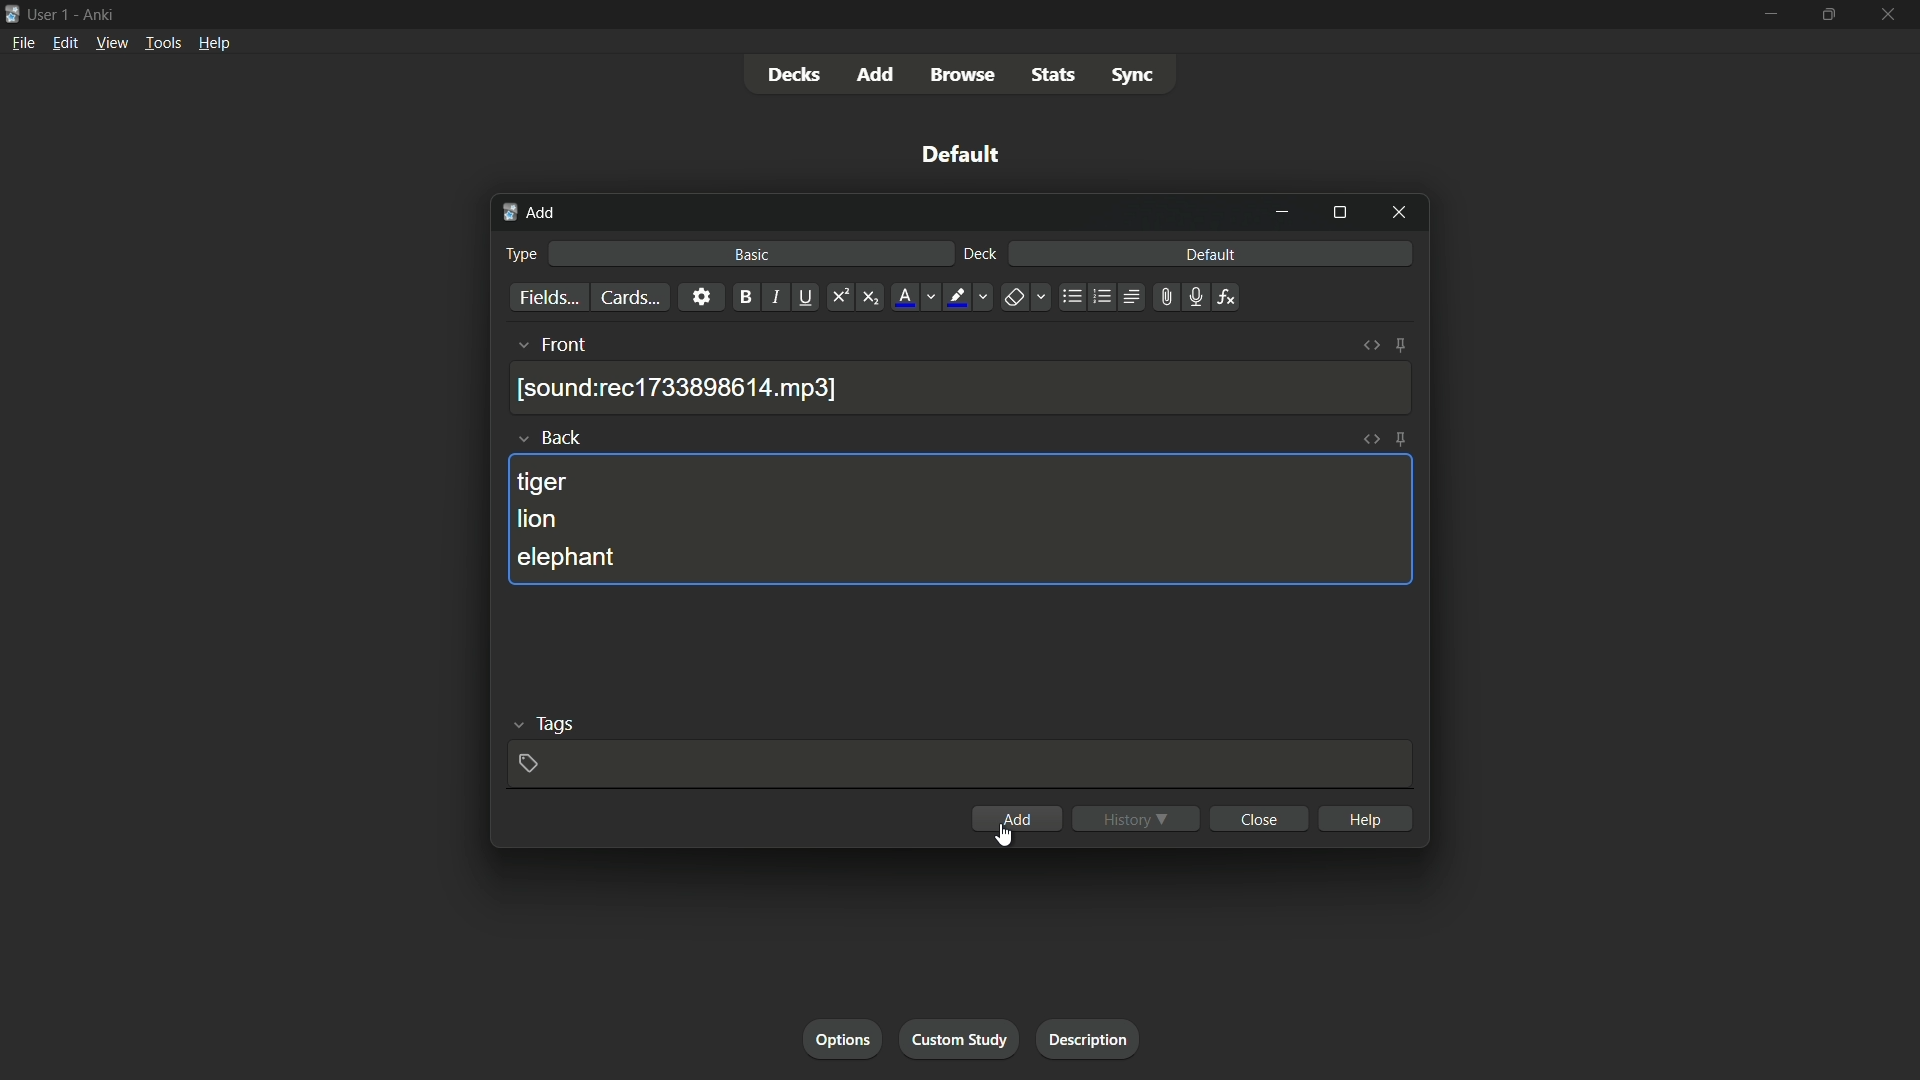 The image size is (1920, 1080). I want to click on deck, so click(979, 255).